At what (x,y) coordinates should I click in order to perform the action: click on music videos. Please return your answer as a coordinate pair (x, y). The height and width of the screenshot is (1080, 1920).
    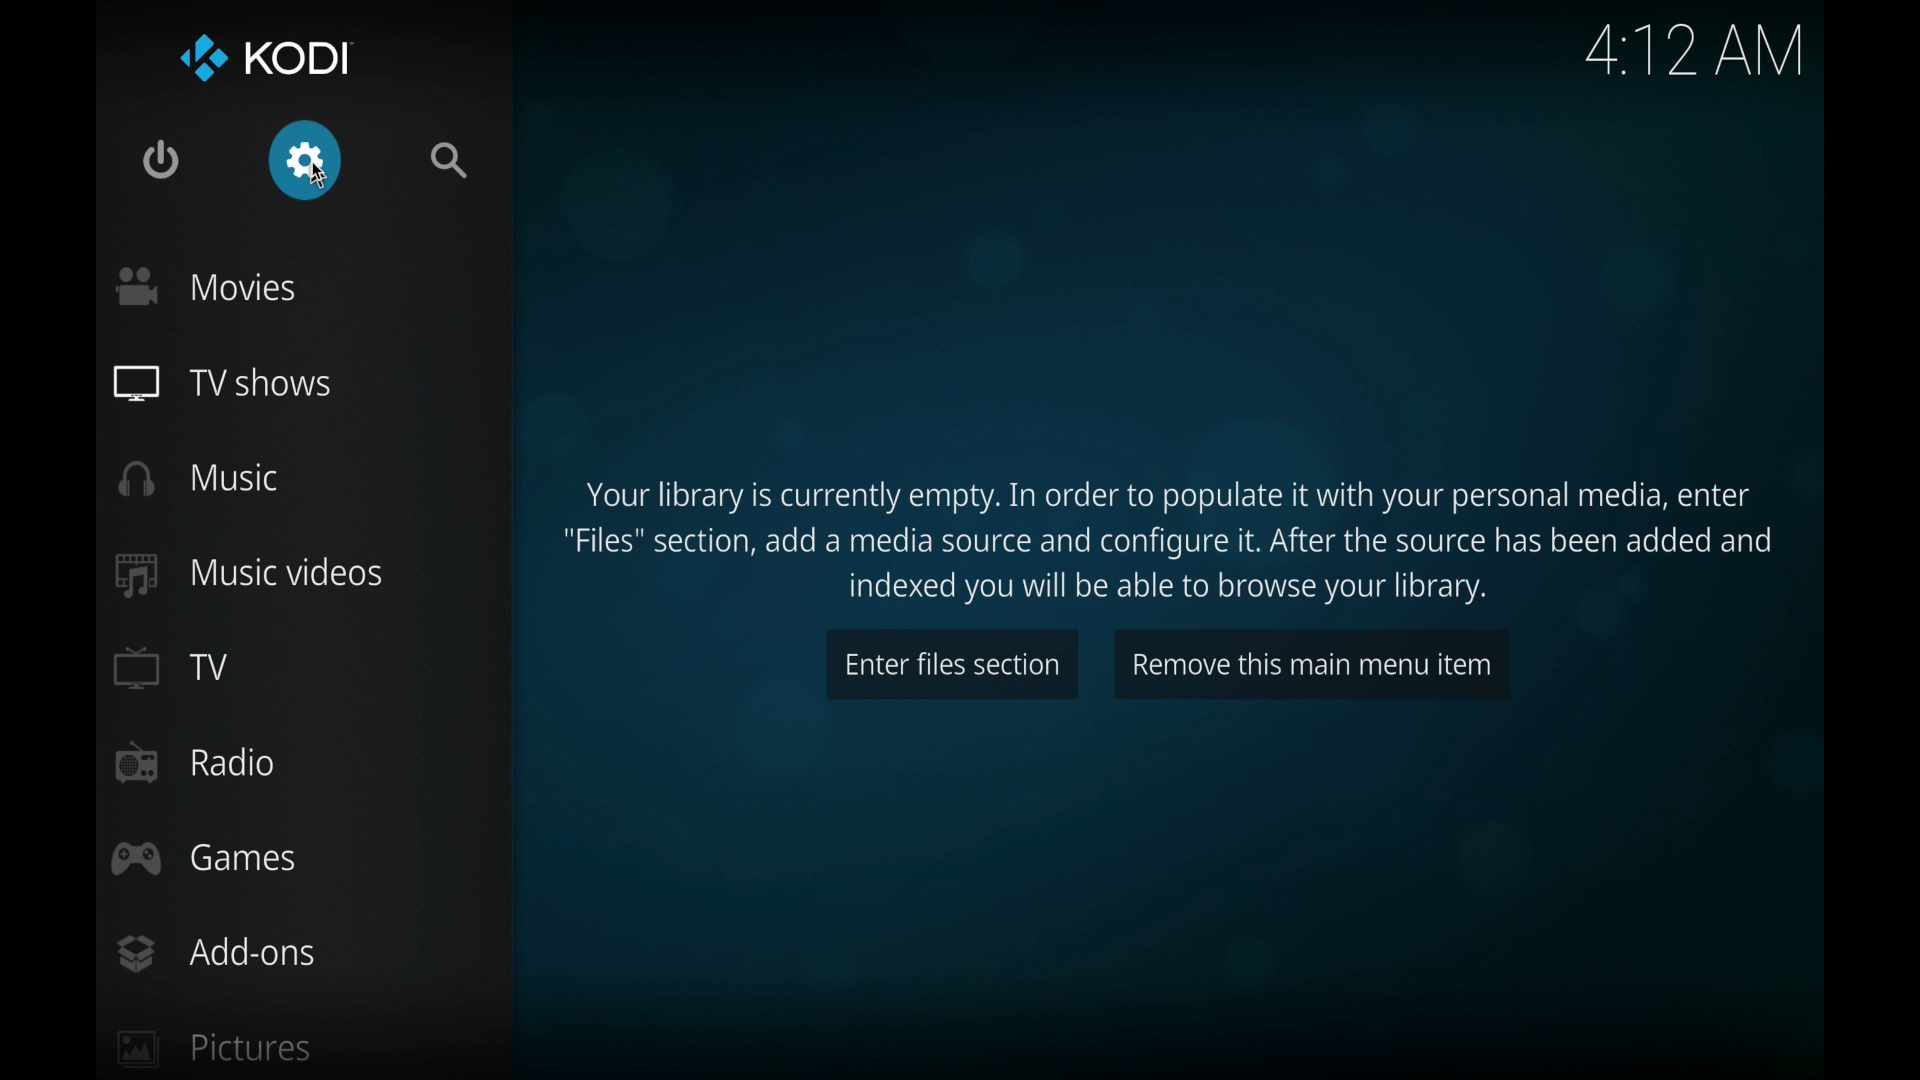
    Looking at the image, I should click on (252, 574).